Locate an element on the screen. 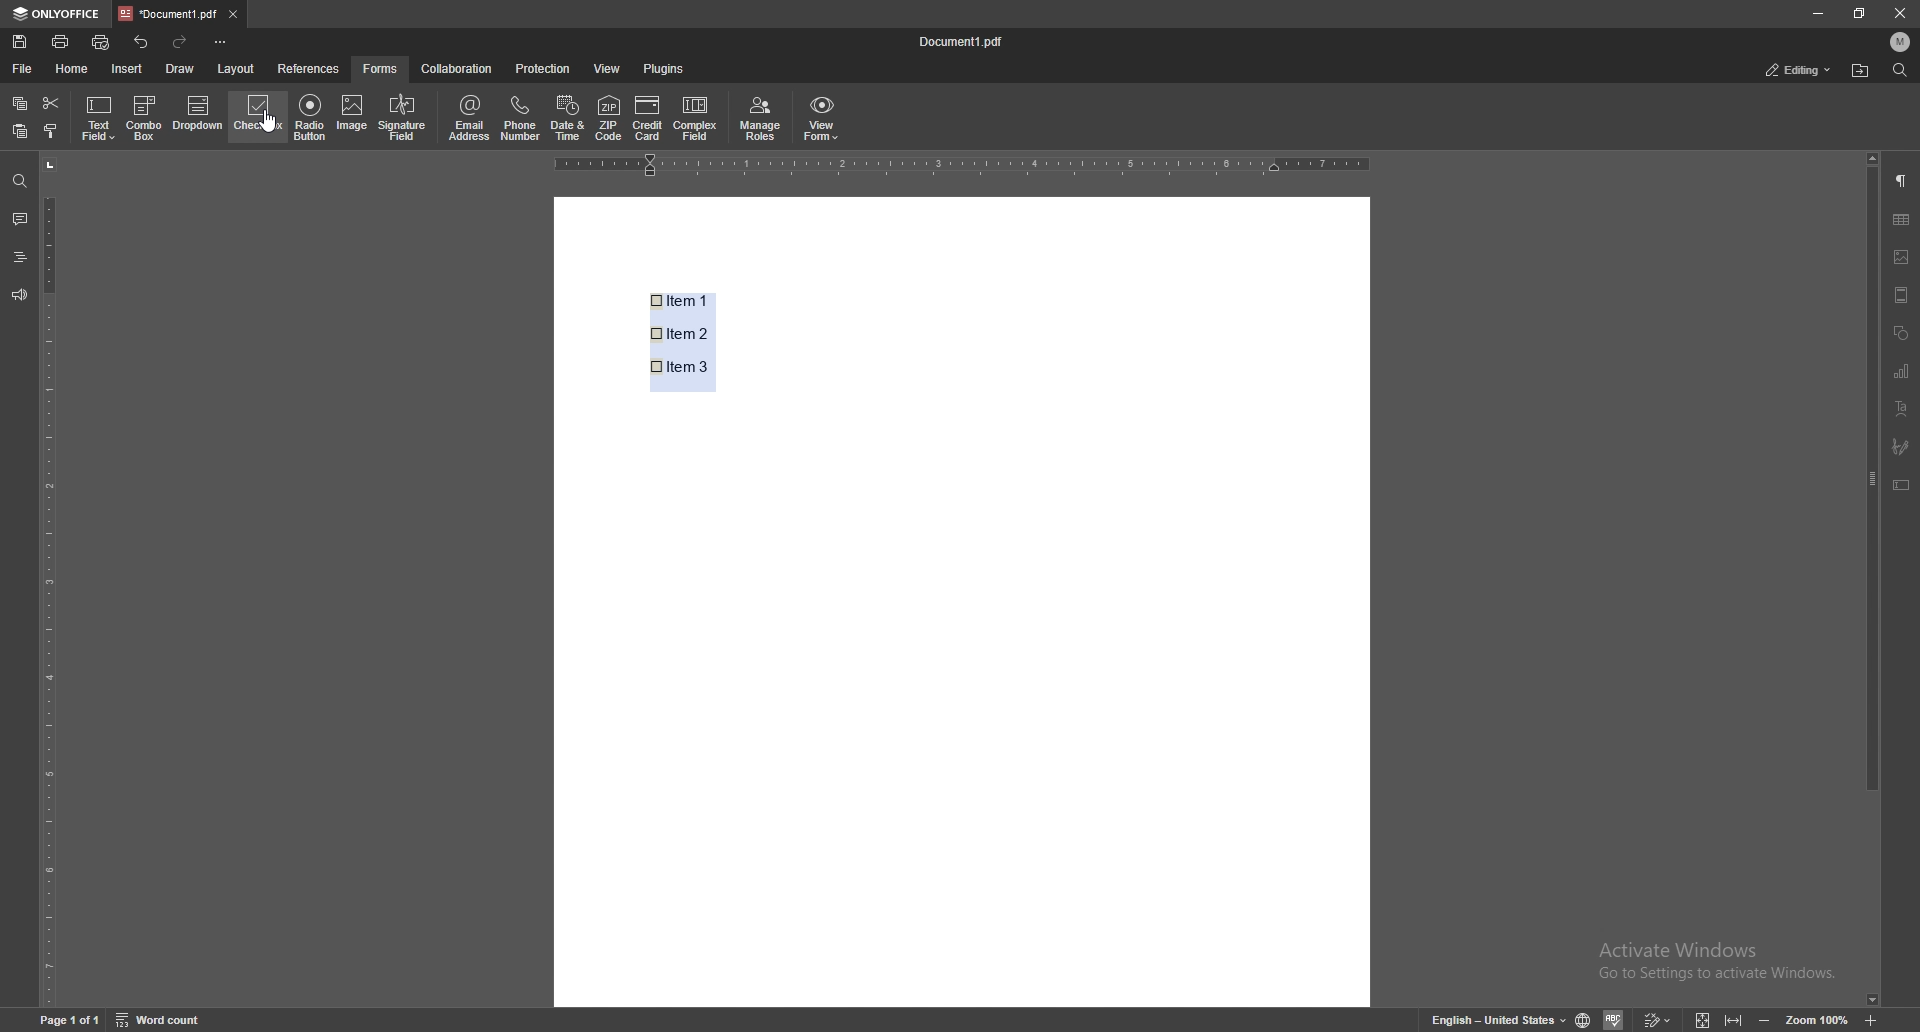  text art is located at coordinates (1903, 409).